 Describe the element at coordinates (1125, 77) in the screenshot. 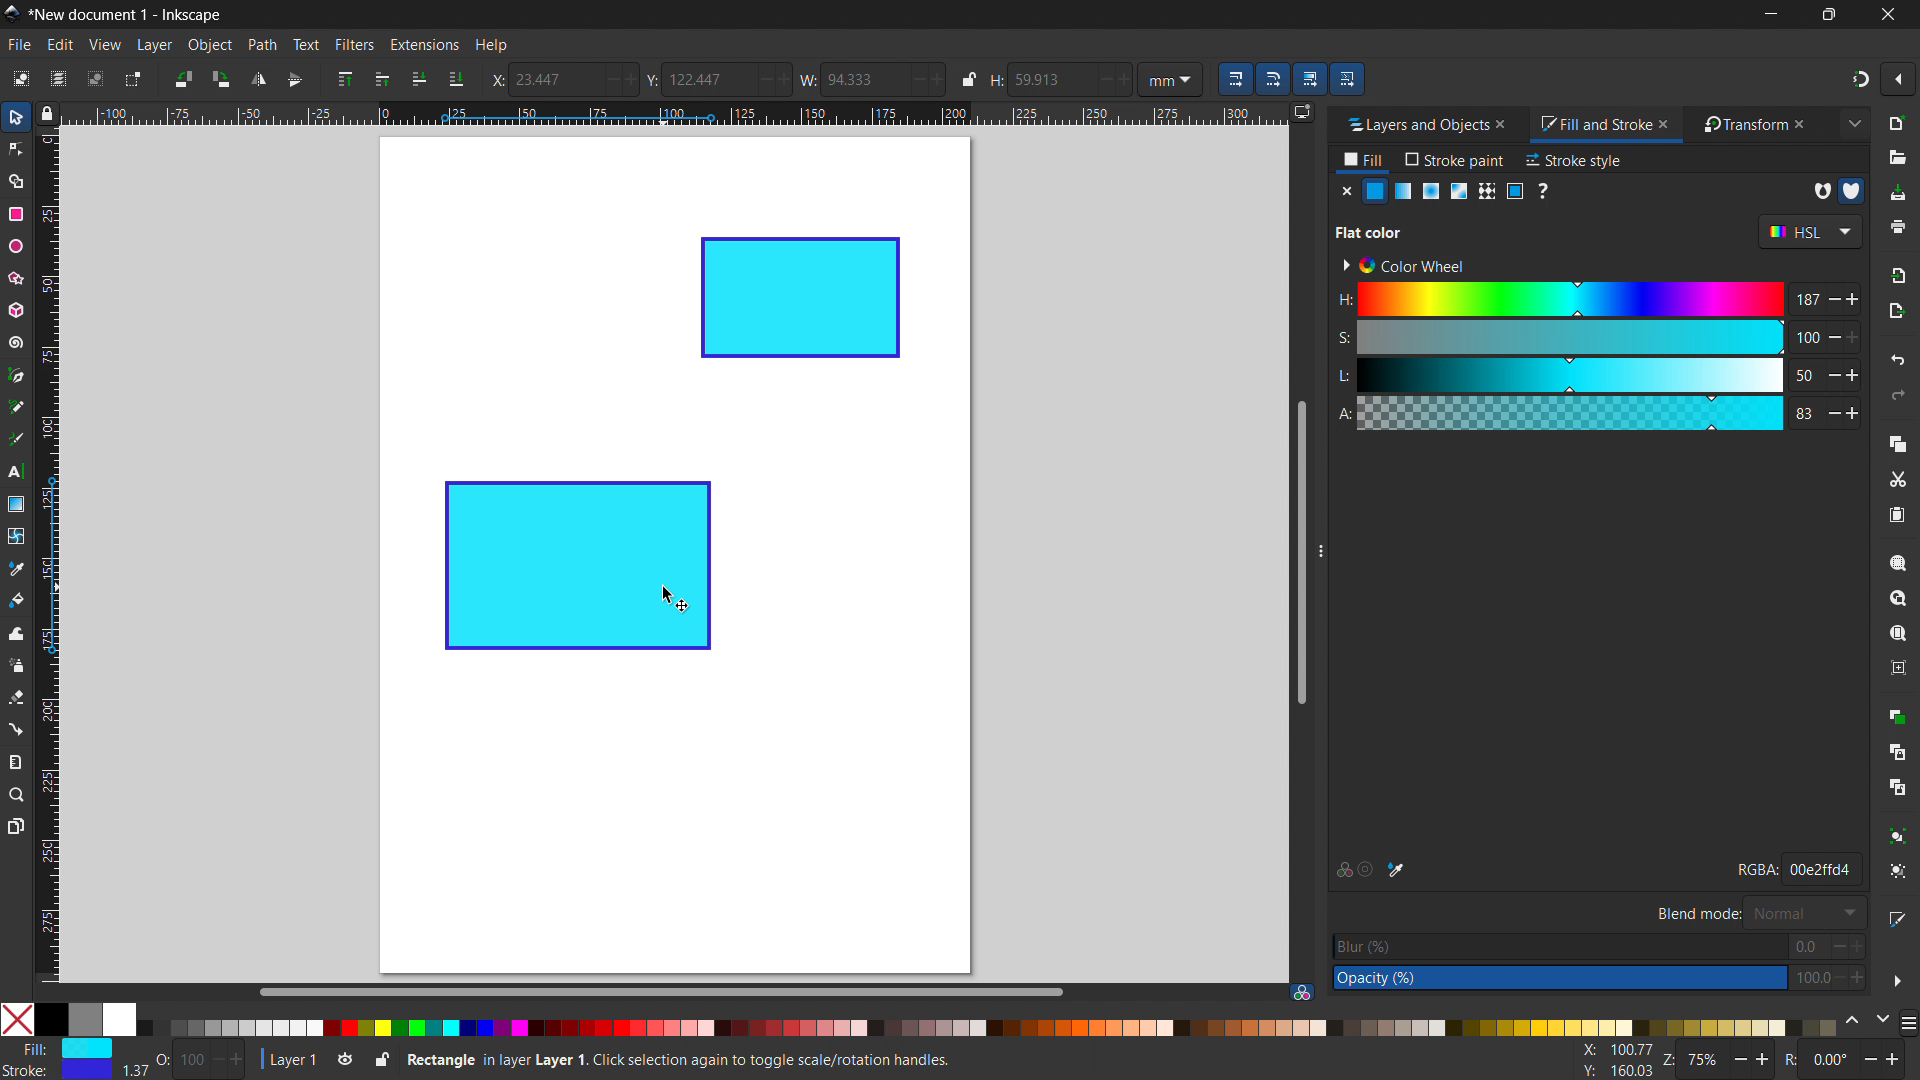

I see `Add/ increase` at that location.